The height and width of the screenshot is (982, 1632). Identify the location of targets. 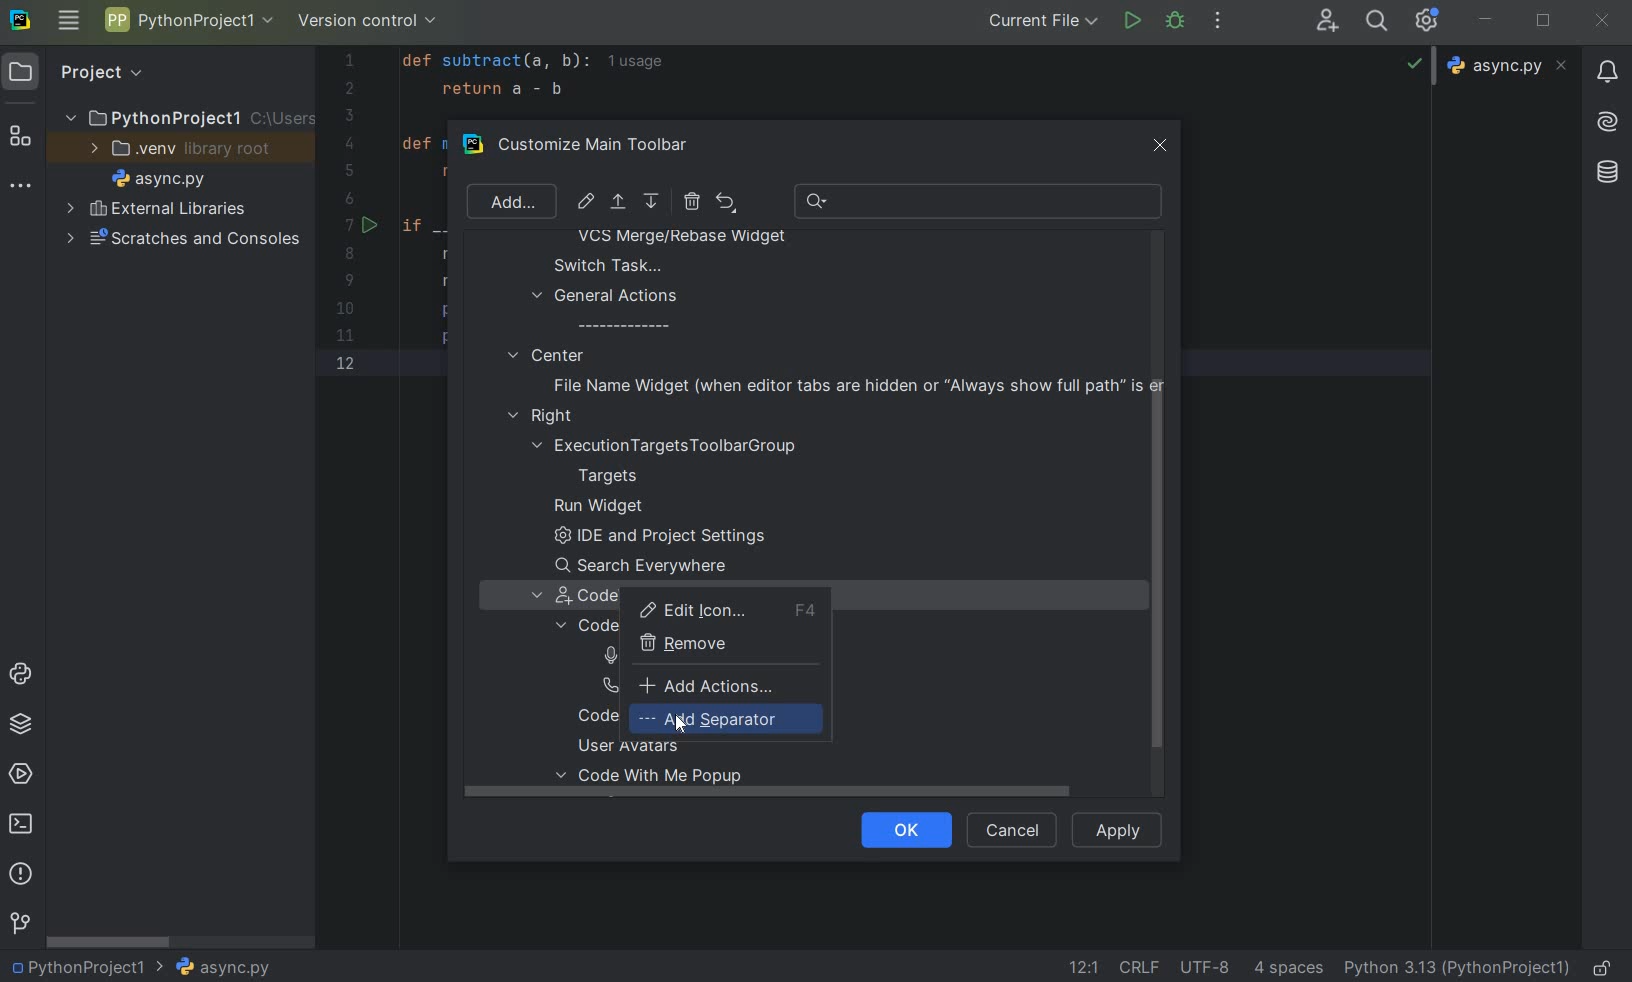
(621, 476).